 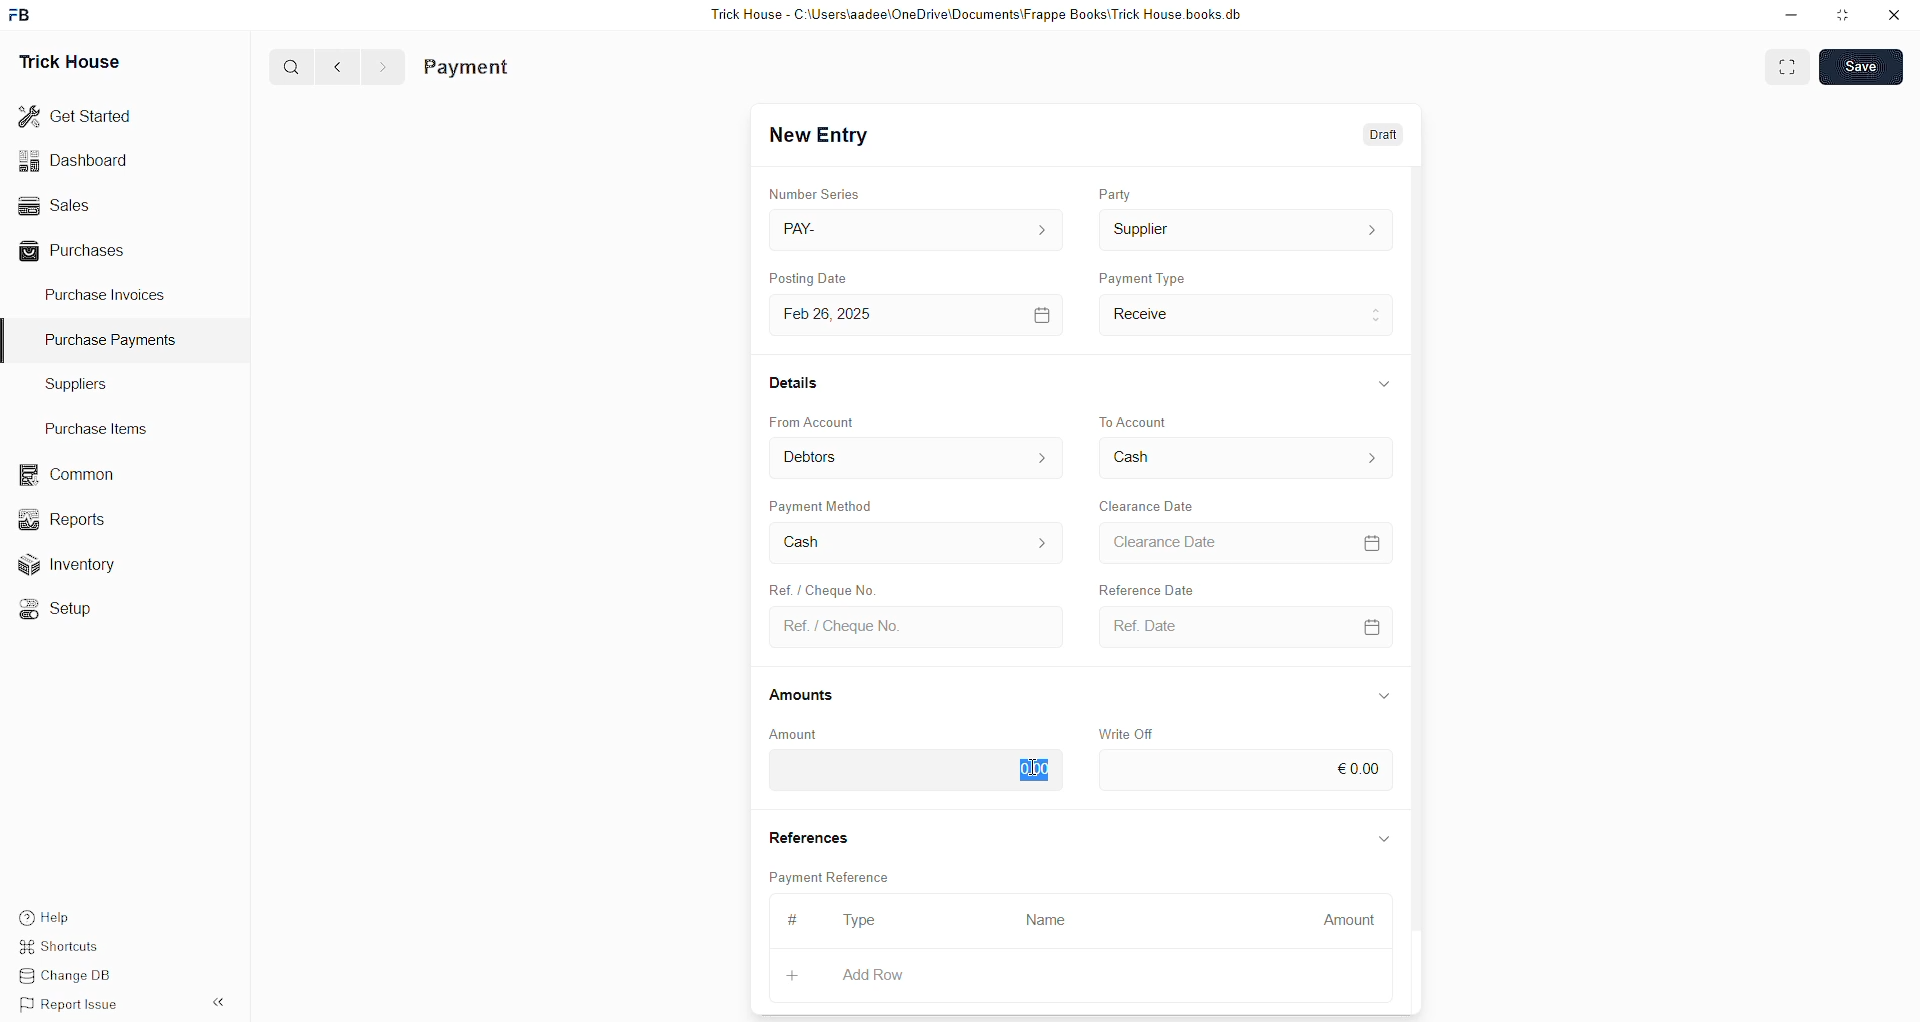 I want to click on Write Off, so click(x=1127, y=729).